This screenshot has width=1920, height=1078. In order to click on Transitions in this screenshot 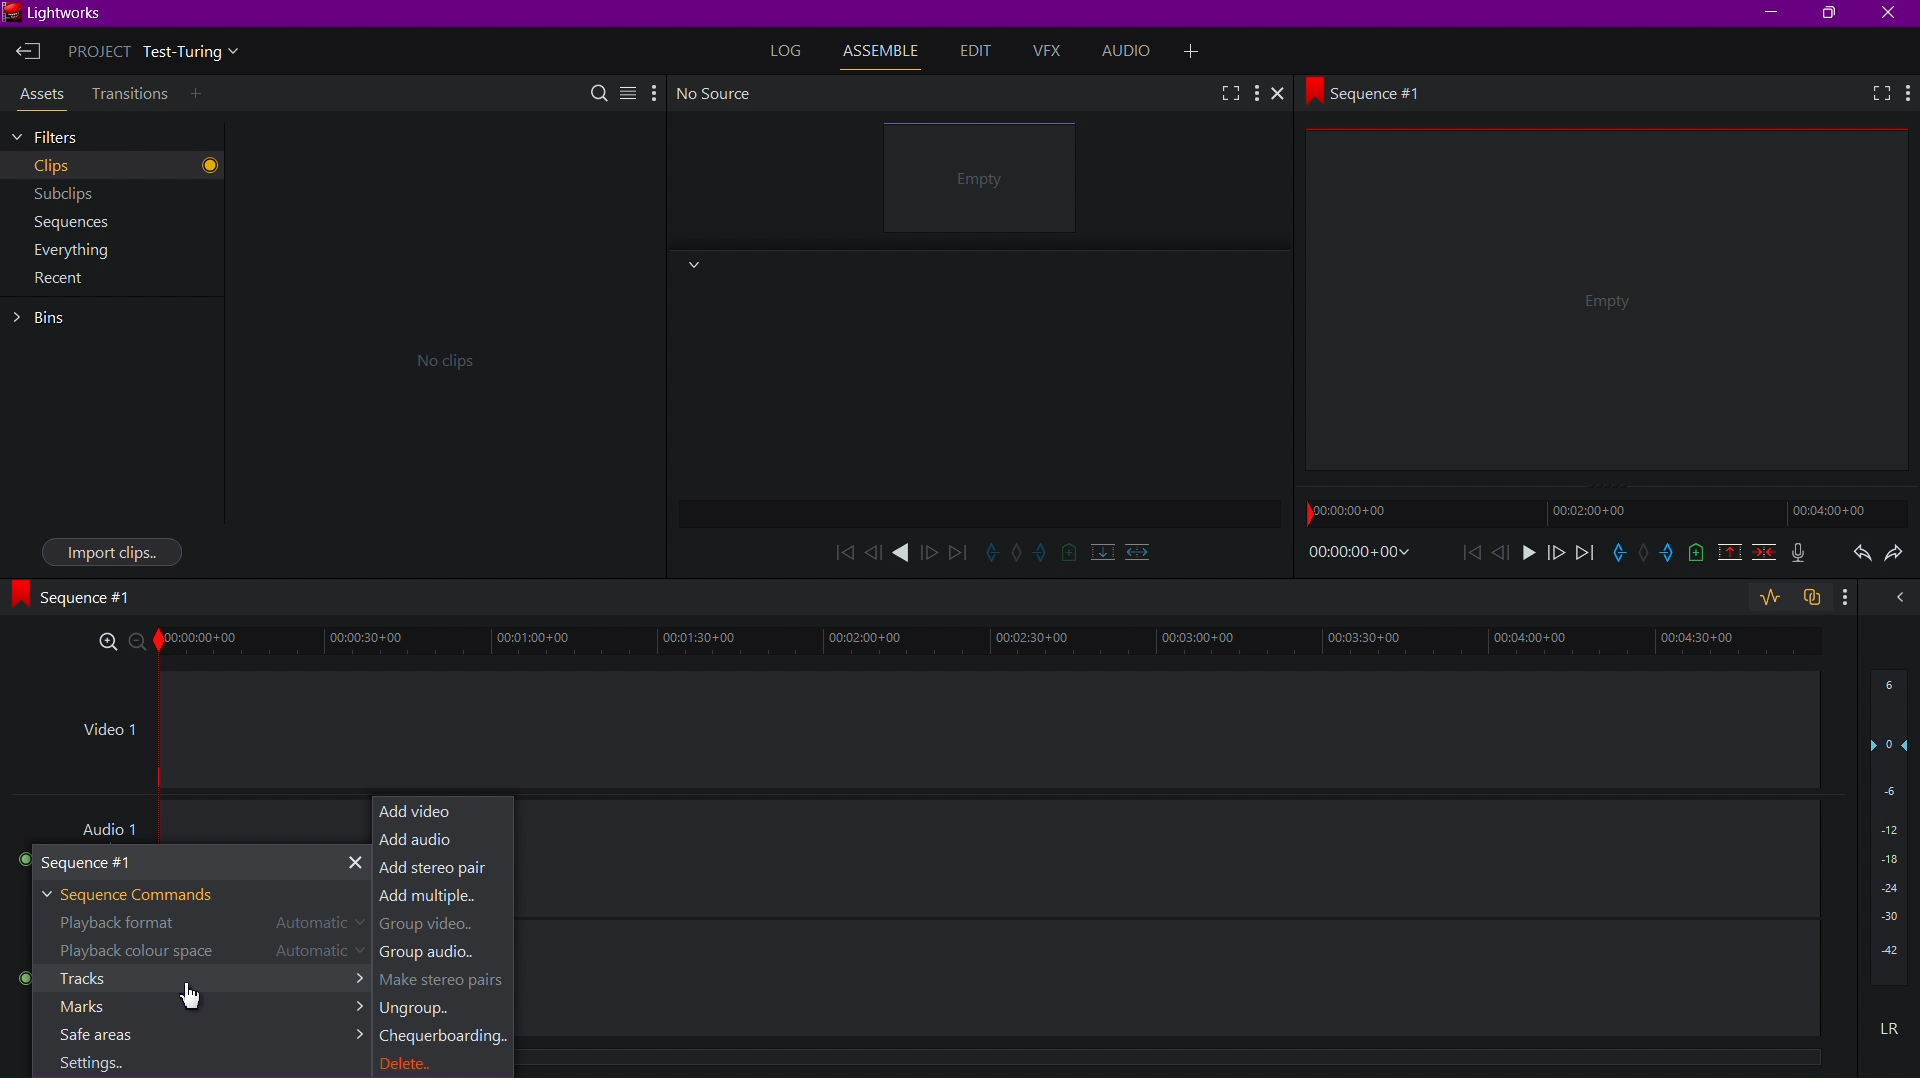, I will do `click(128, 94)`.